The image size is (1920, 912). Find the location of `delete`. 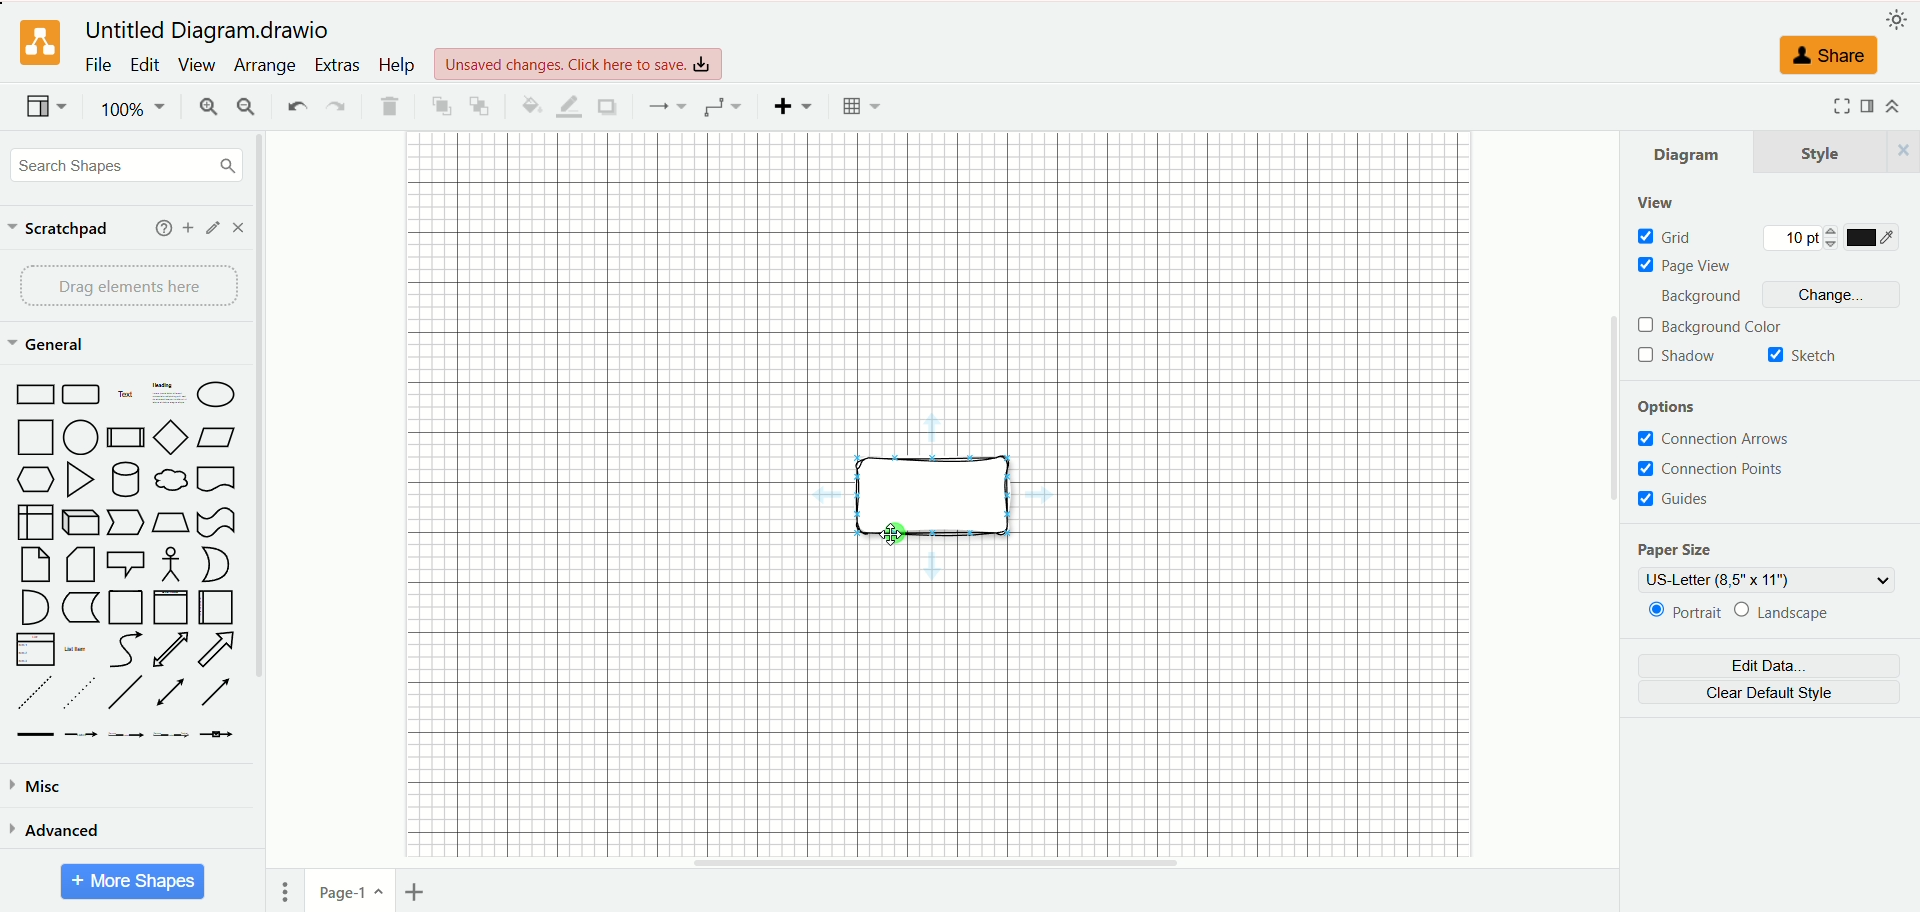

delete is located at coordinates (390, 106).